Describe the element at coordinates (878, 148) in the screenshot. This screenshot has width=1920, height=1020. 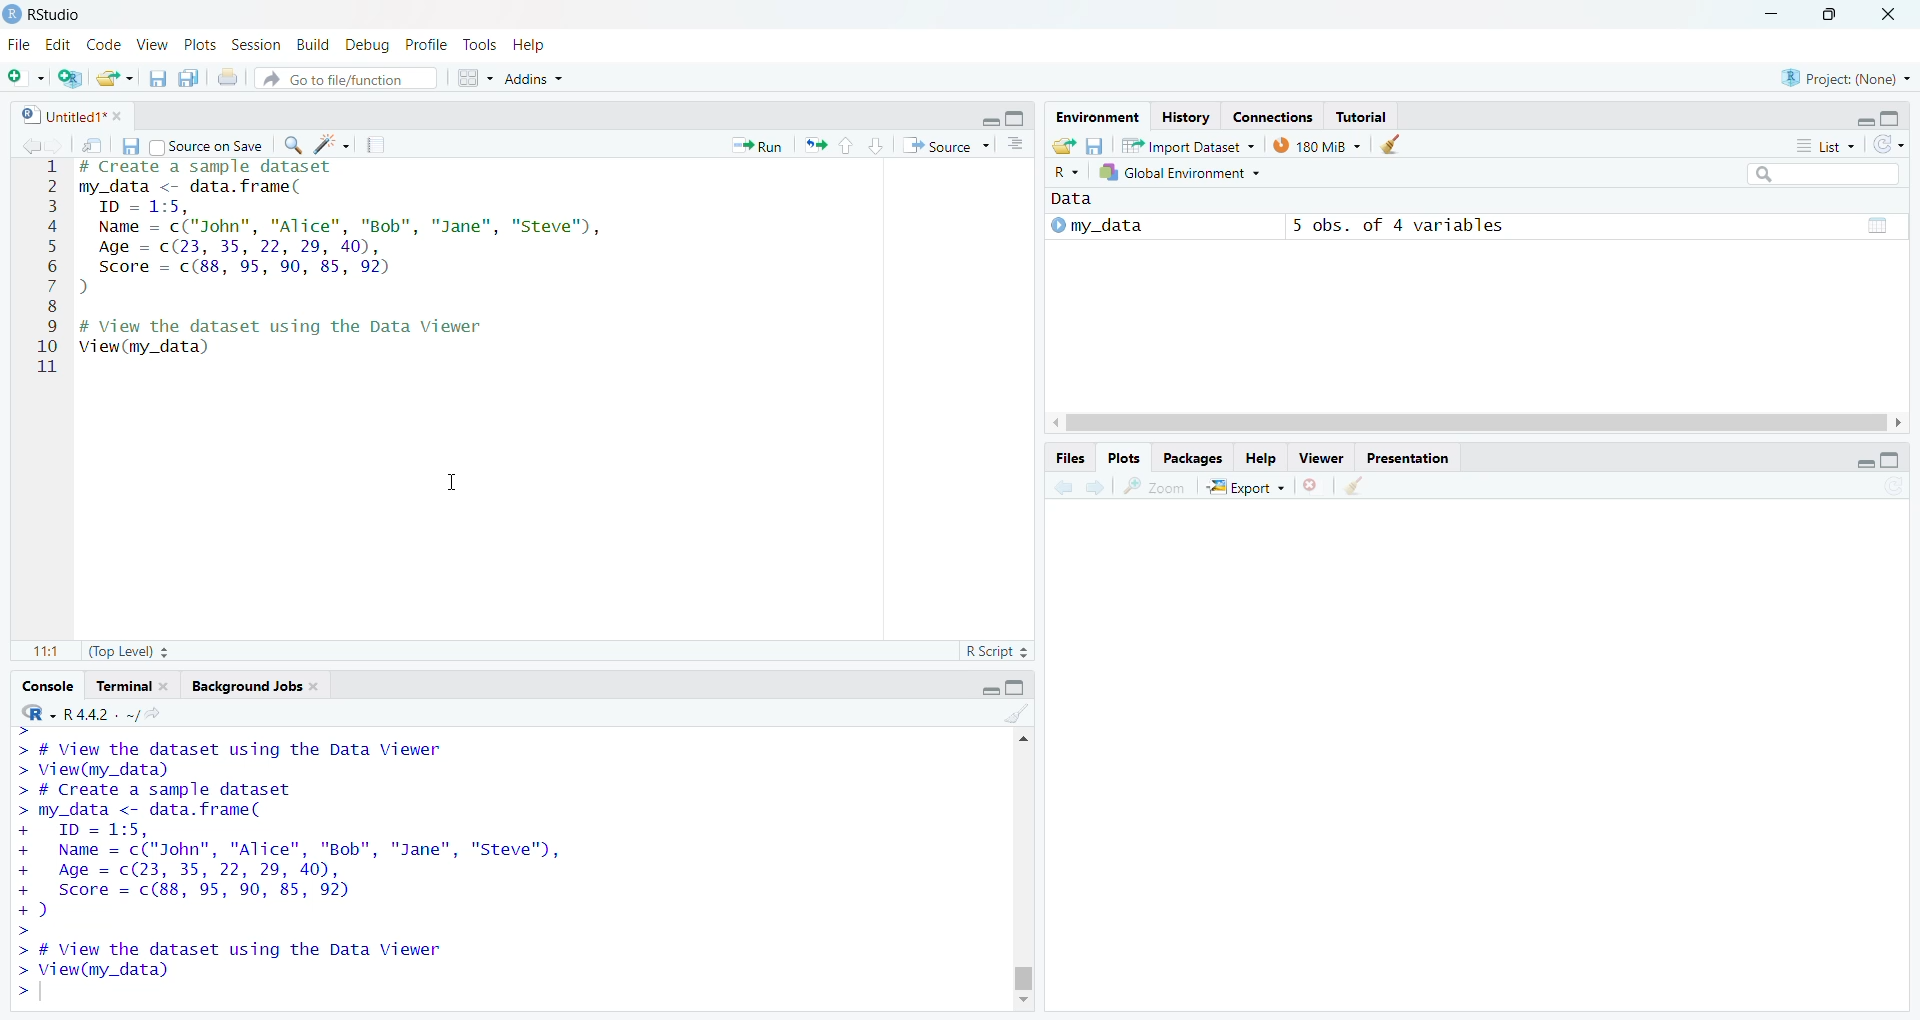
I see `Page down` at that location.